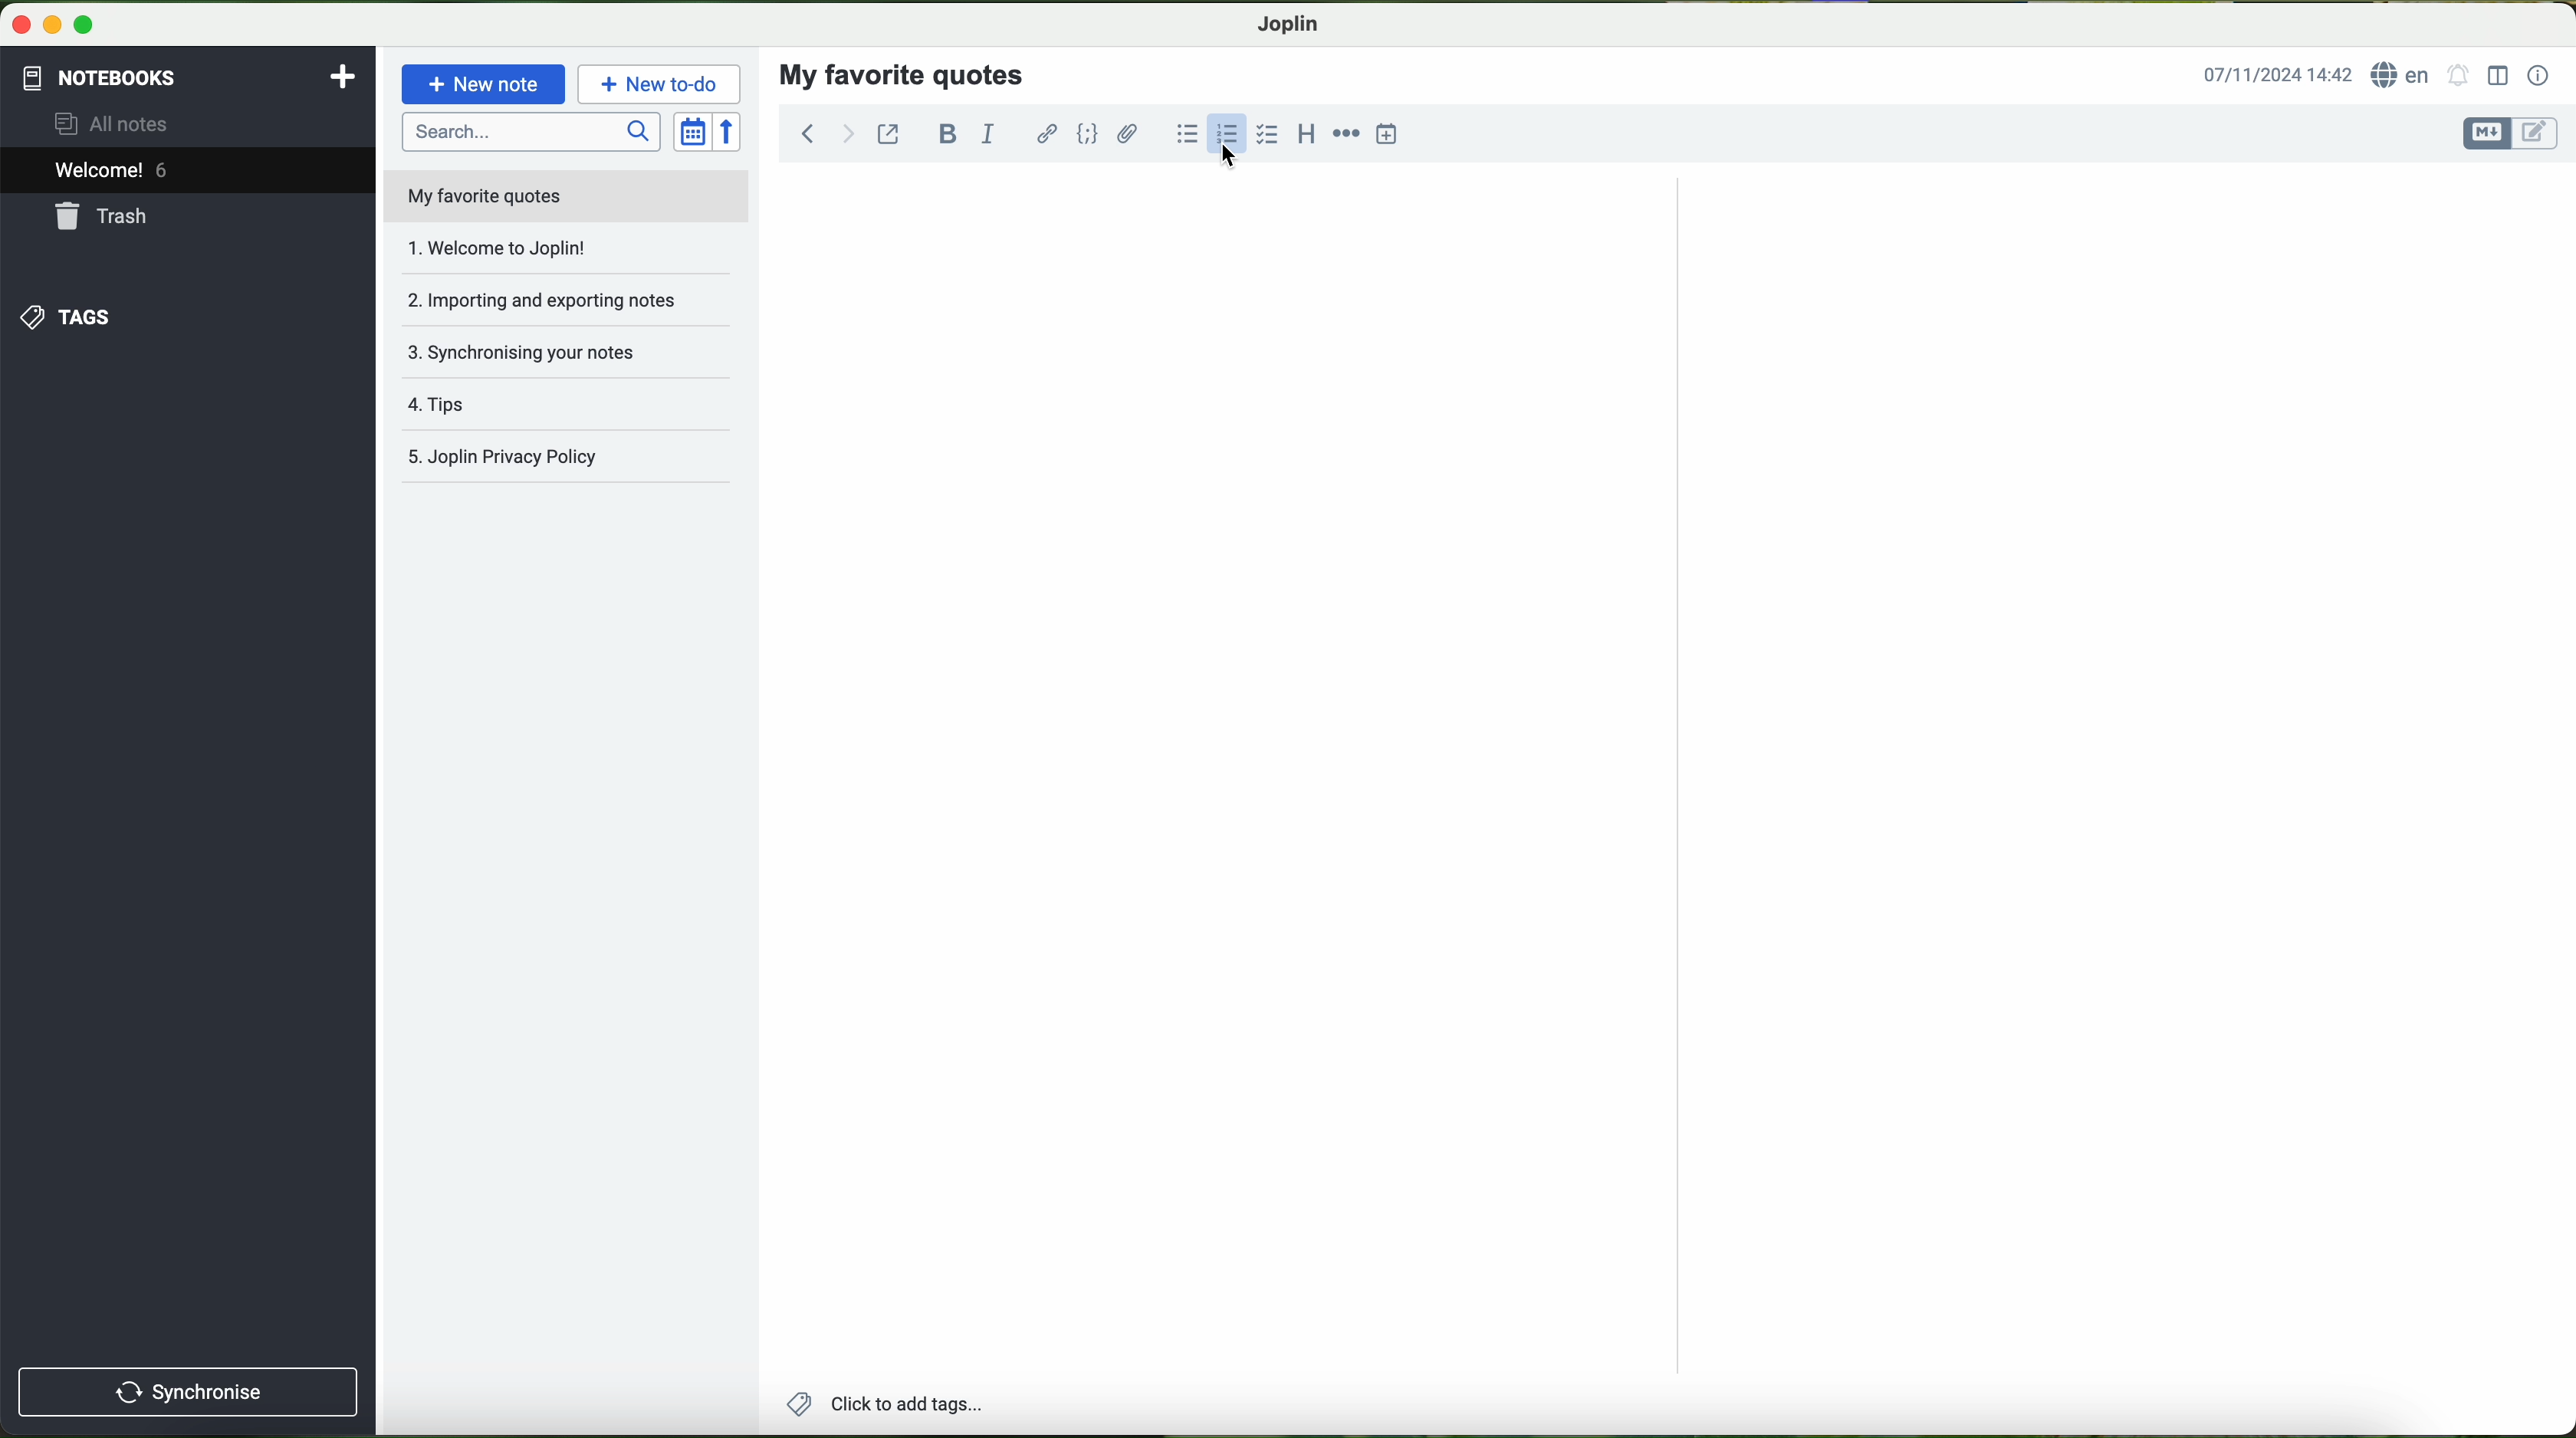  Describe the element at coordinates (729, 132) in the screenshot. I see `reverse sort order` at that location.